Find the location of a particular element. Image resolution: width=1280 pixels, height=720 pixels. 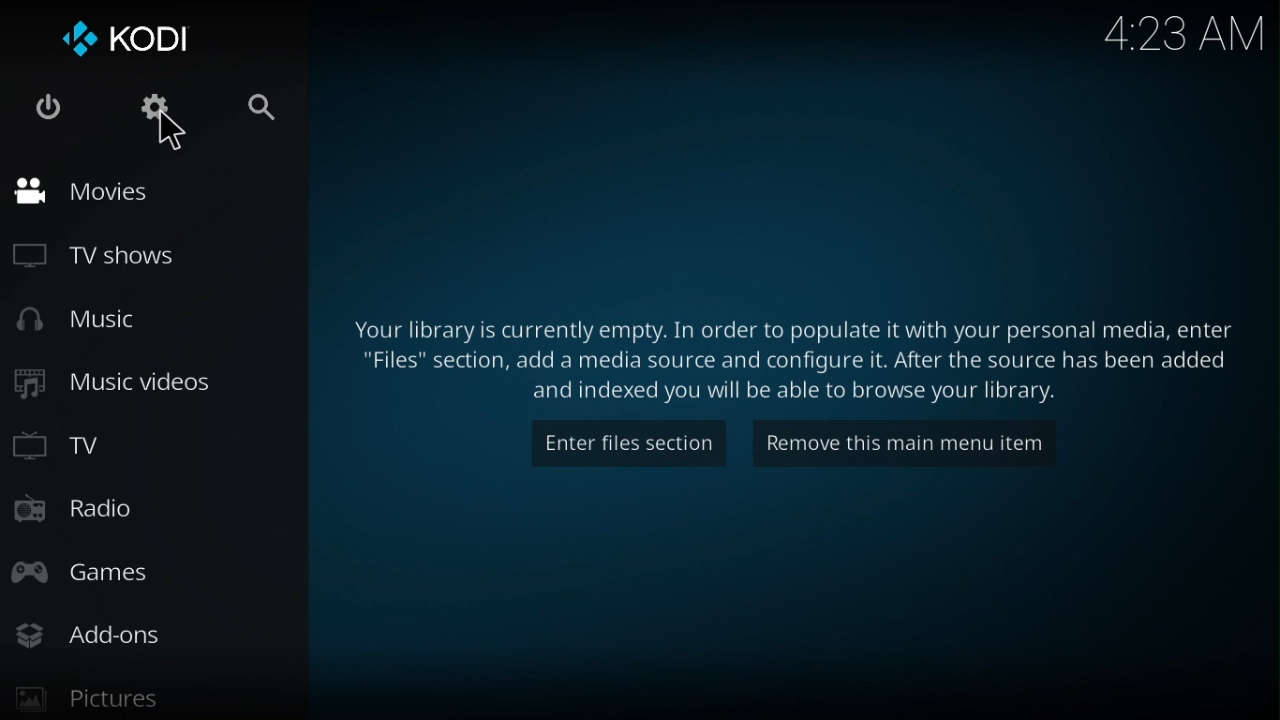

Movies music is located at coordinates (100, 191).